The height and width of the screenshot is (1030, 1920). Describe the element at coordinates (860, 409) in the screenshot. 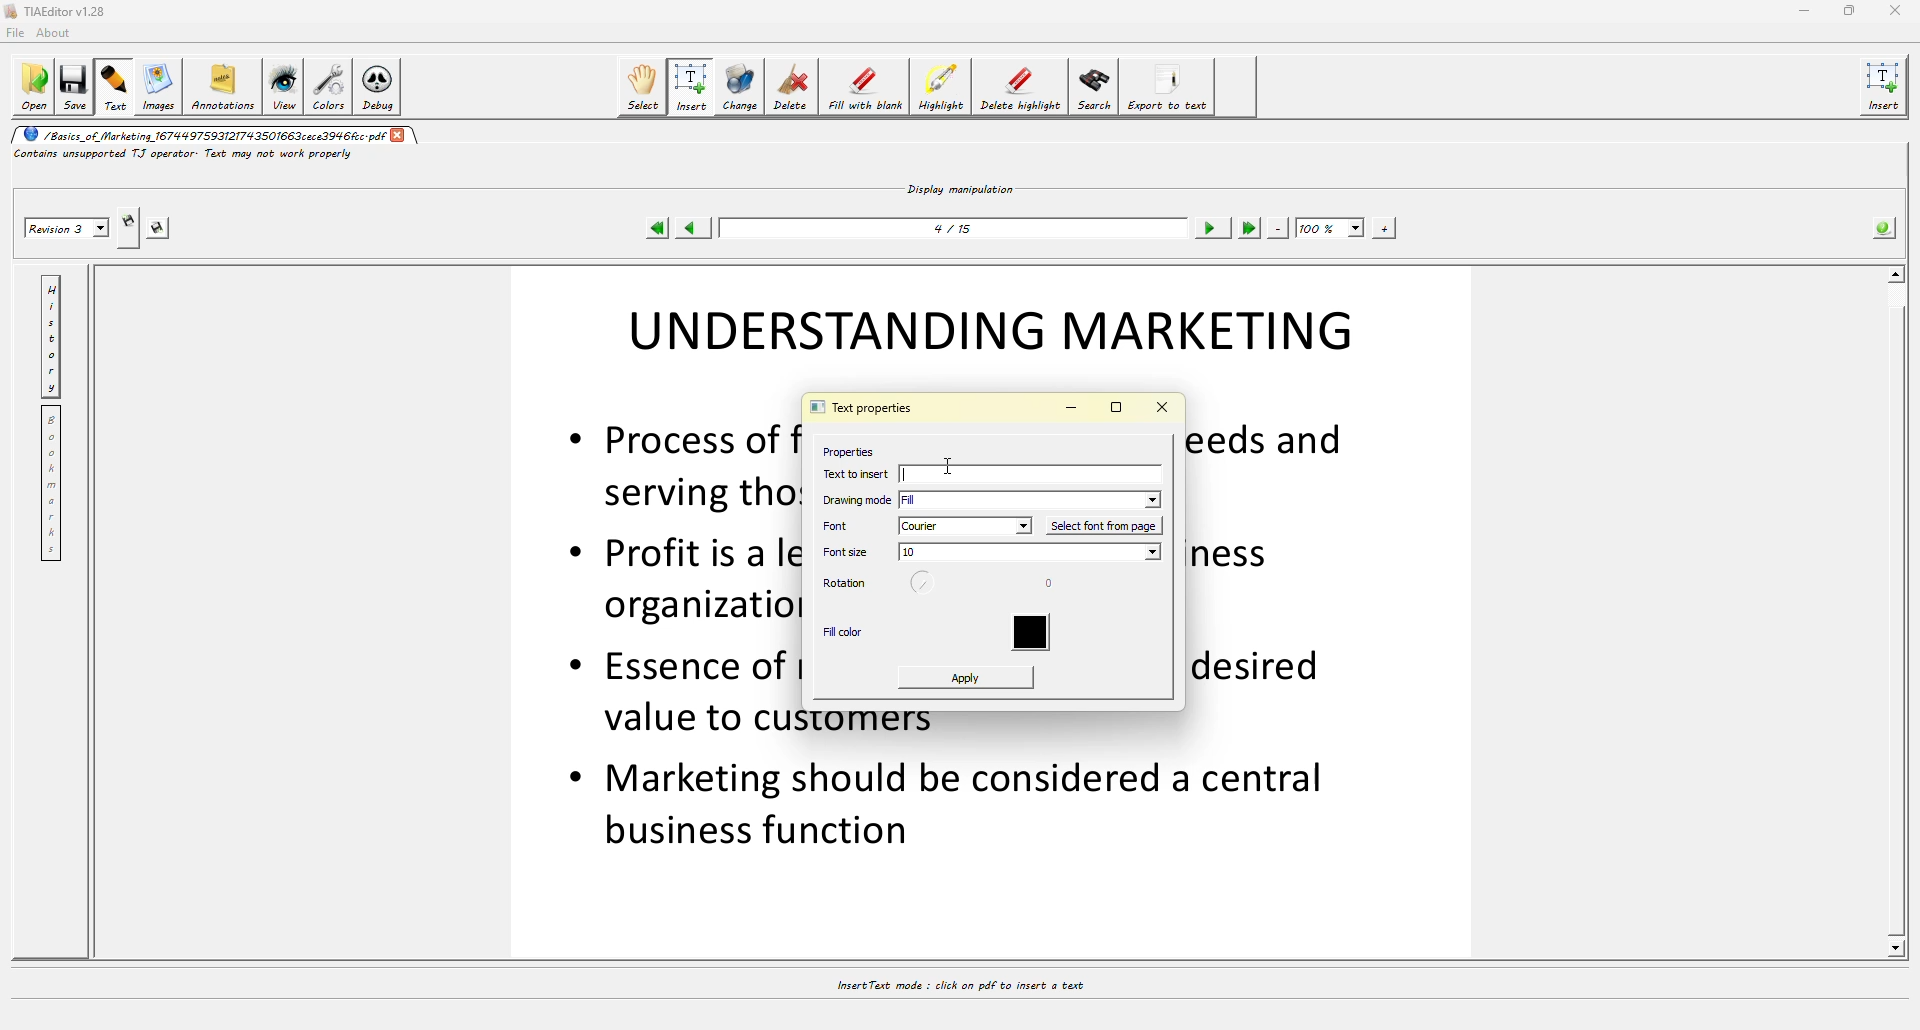

I see `text properties` at that location.